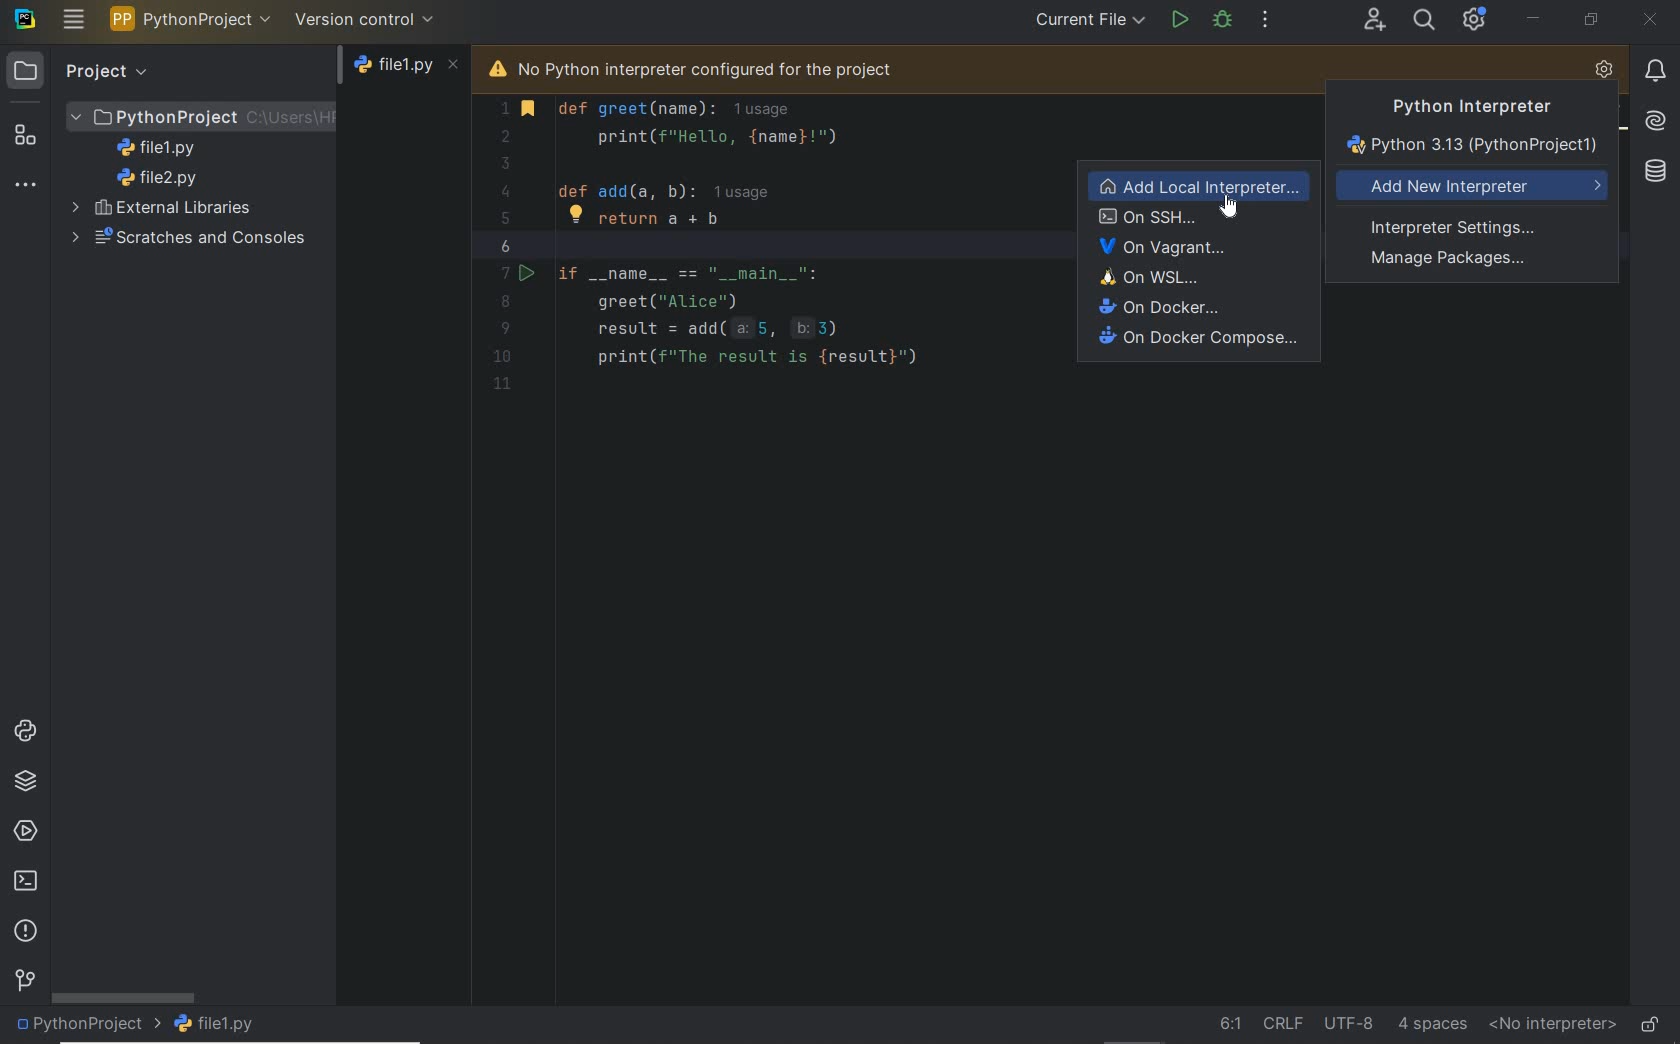  I want to click on file name 2, so click(158, 178).